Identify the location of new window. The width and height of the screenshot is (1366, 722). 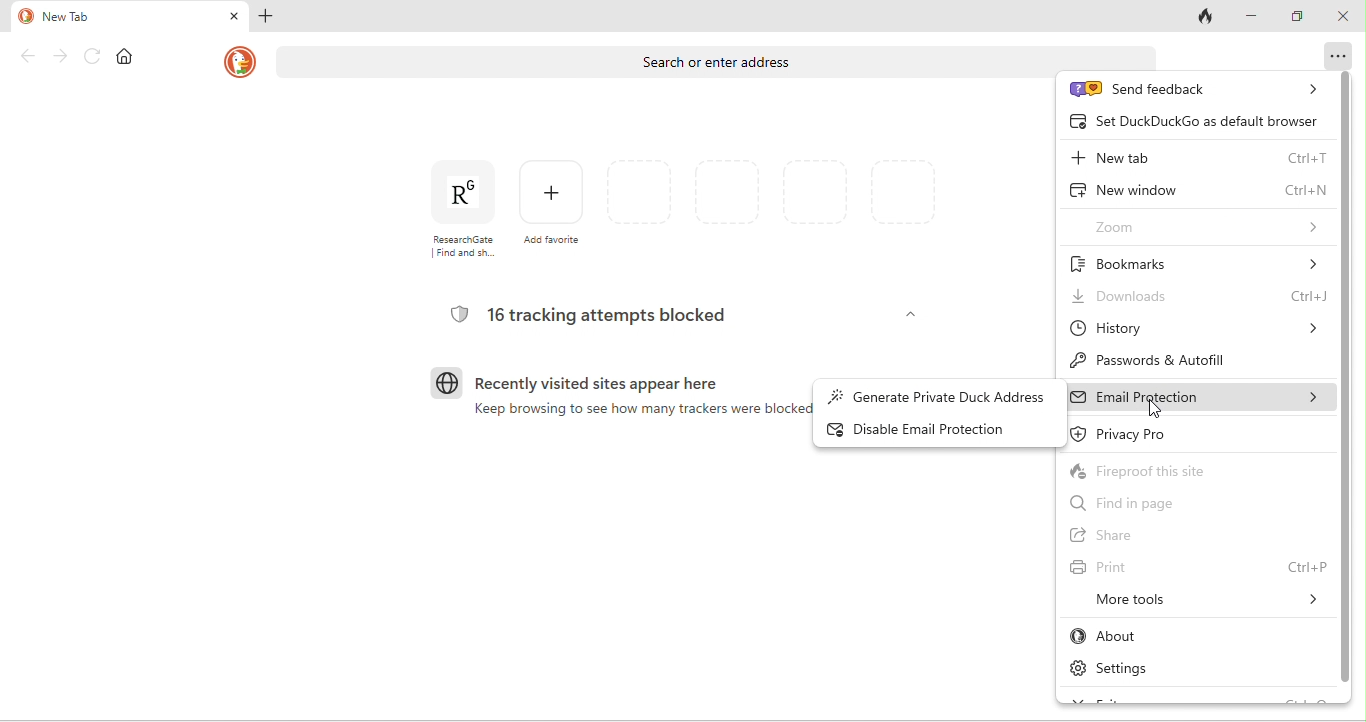
(1200, 189).